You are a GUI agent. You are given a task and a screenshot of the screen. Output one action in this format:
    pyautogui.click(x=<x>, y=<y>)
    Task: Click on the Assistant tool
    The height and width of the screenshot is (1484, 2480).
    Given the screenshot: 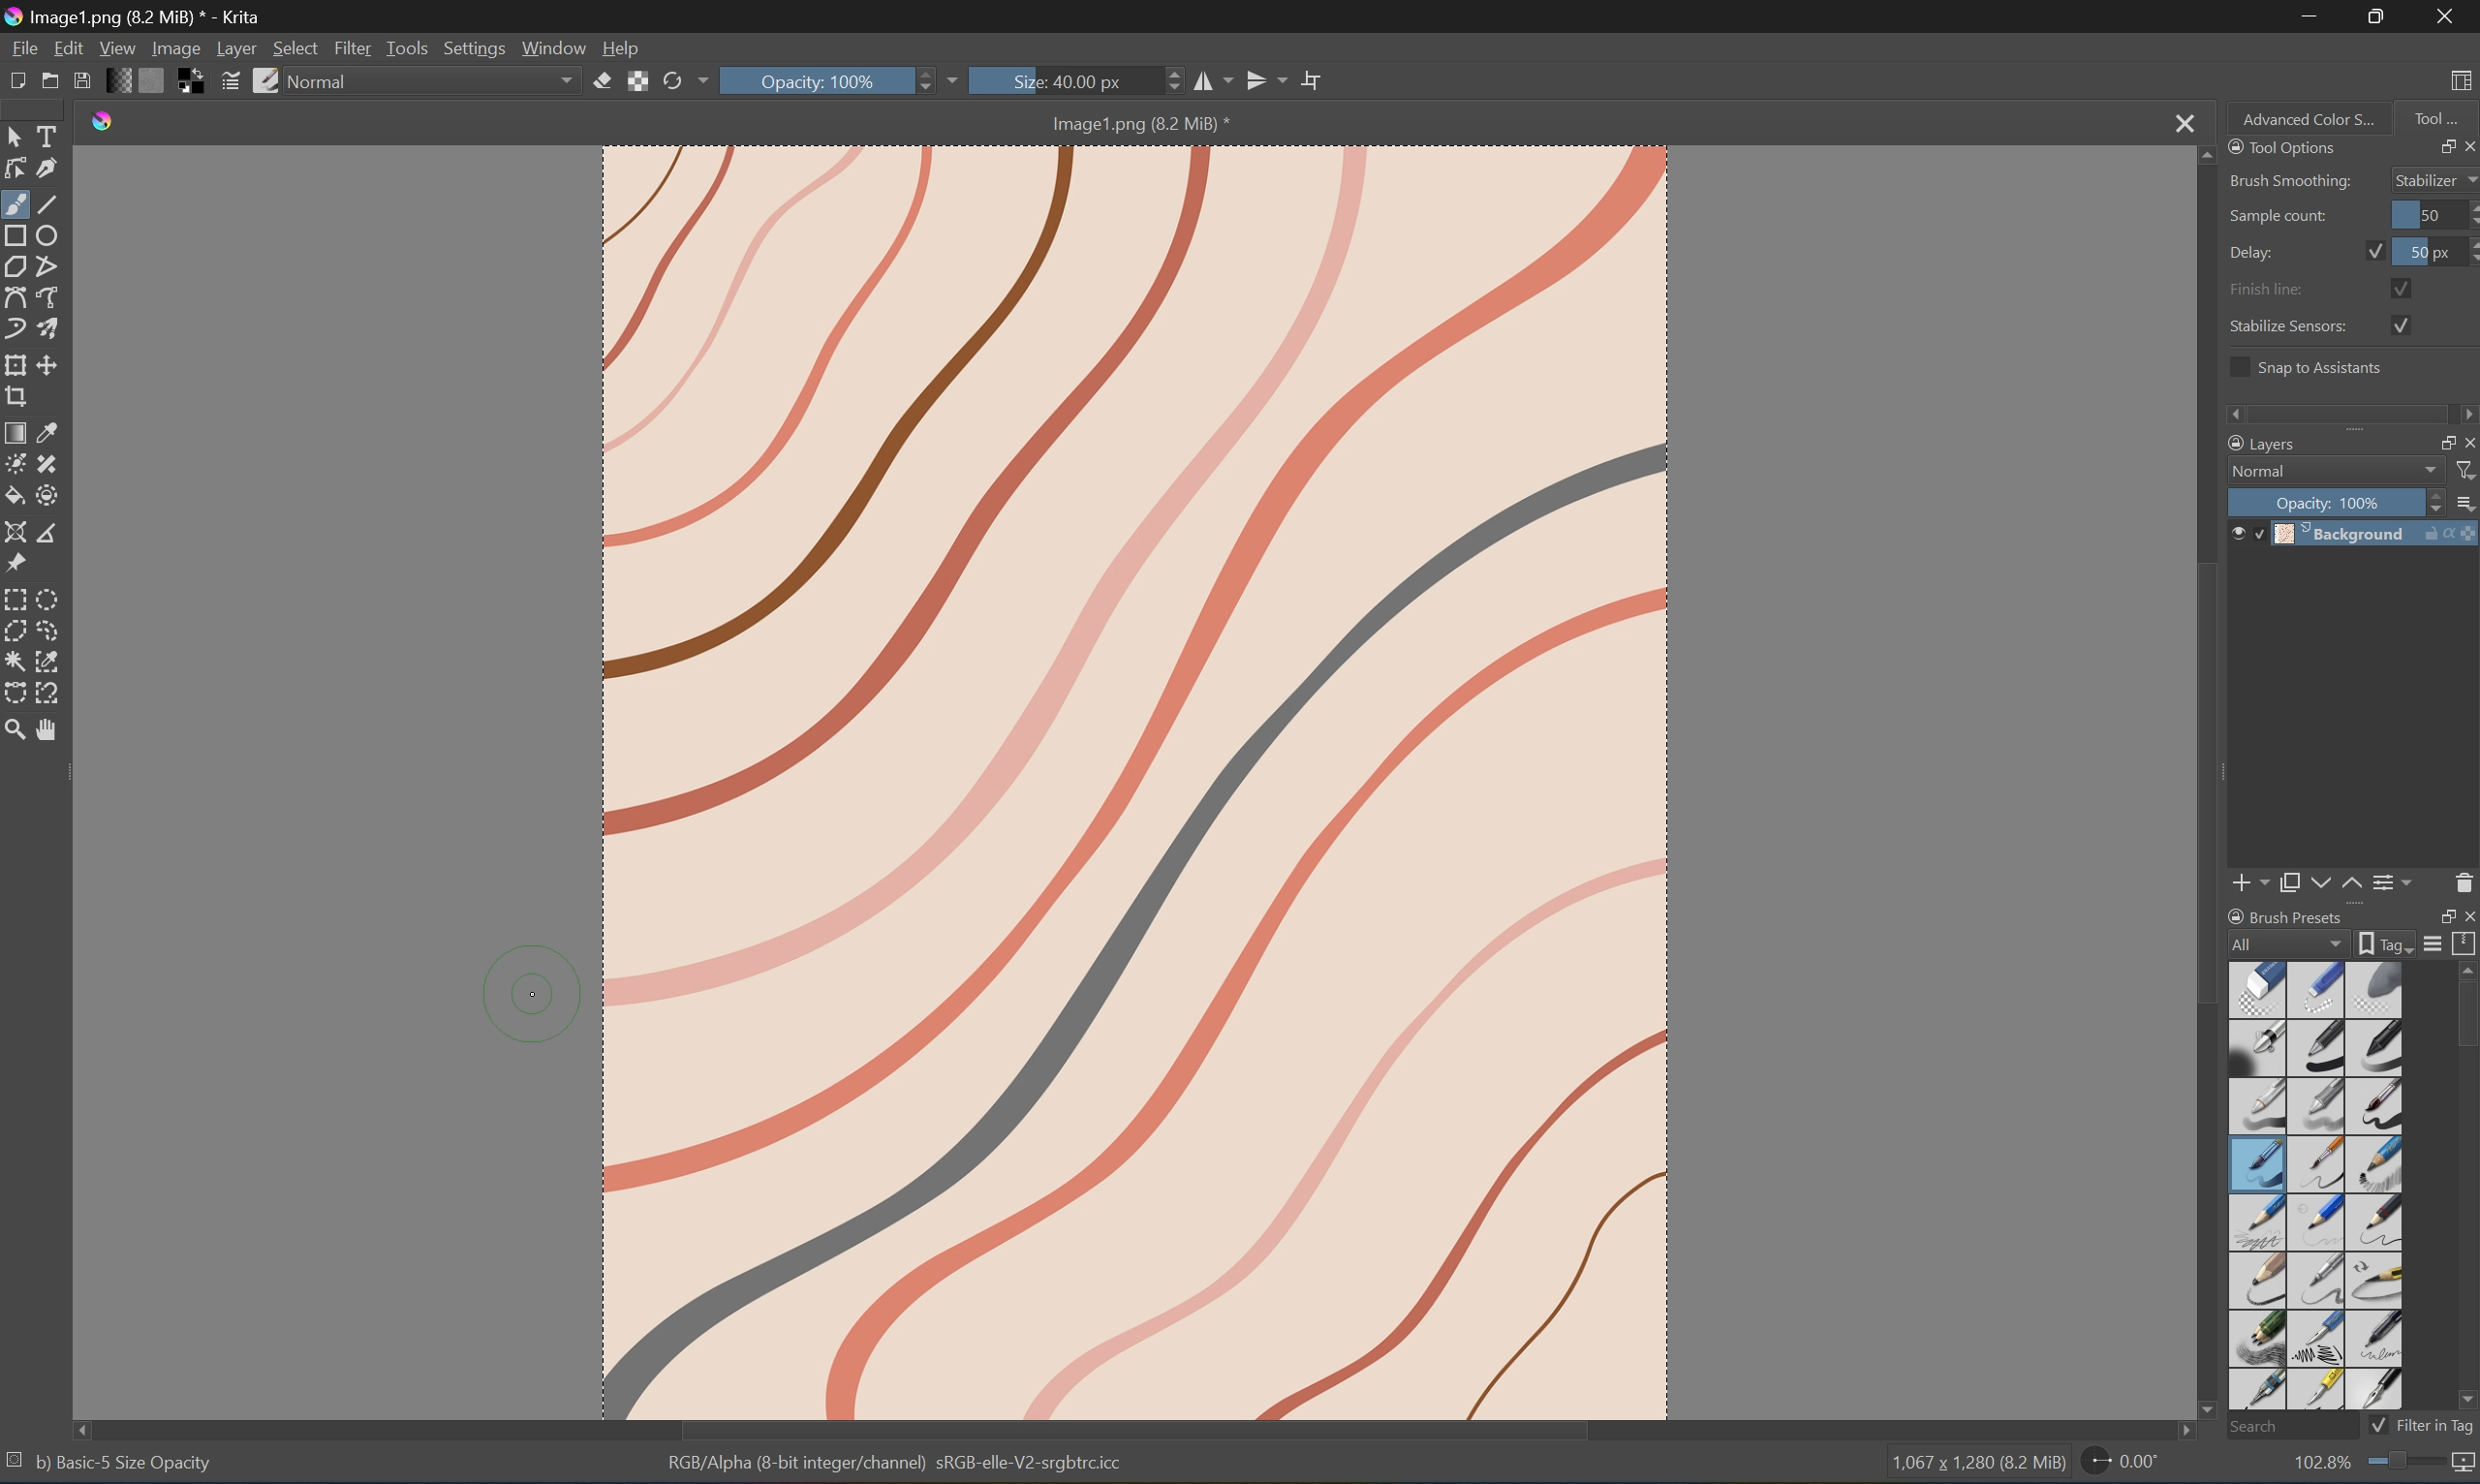 What is the action you would take?
    pyautogui.click(x=17, y=533)
    